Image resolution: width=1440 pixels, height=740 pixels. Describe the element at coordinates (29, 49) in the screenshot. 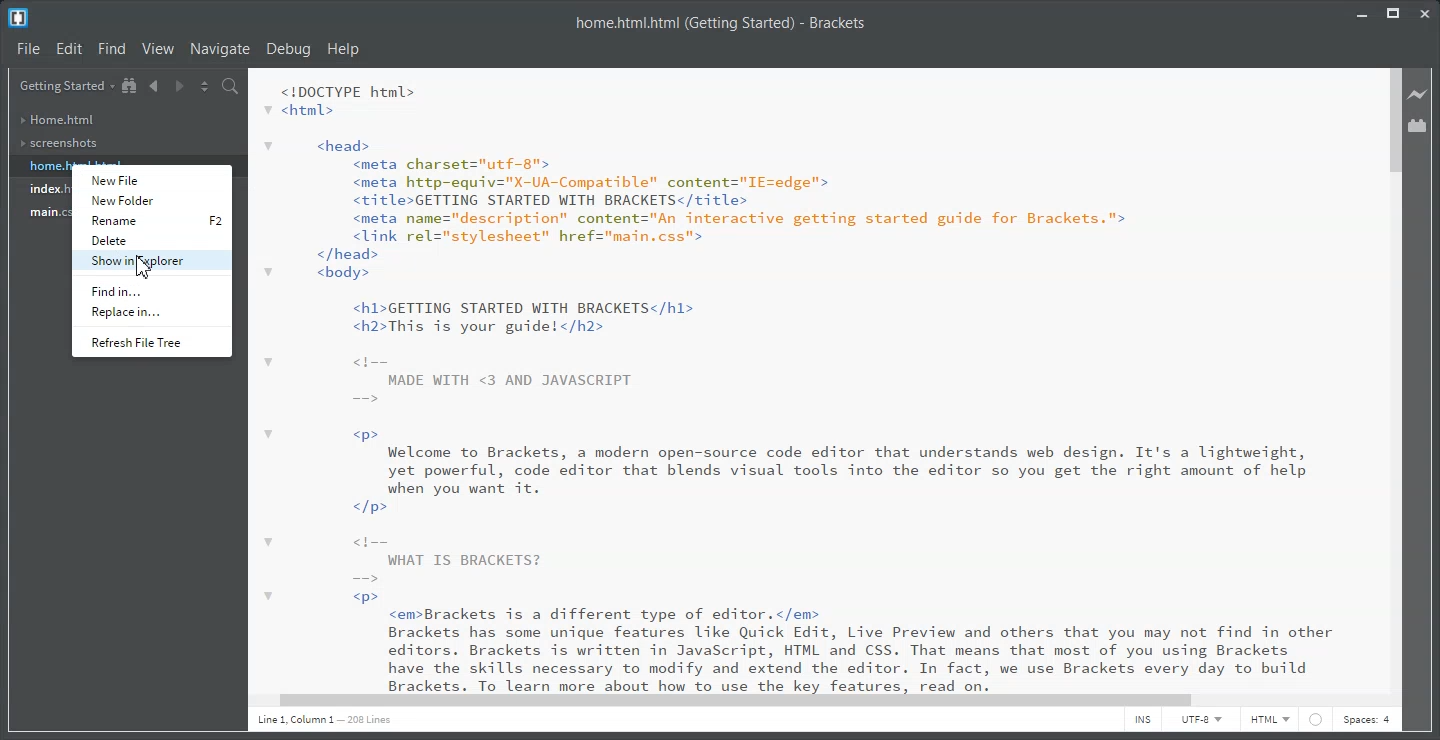

I see `File` at that location.